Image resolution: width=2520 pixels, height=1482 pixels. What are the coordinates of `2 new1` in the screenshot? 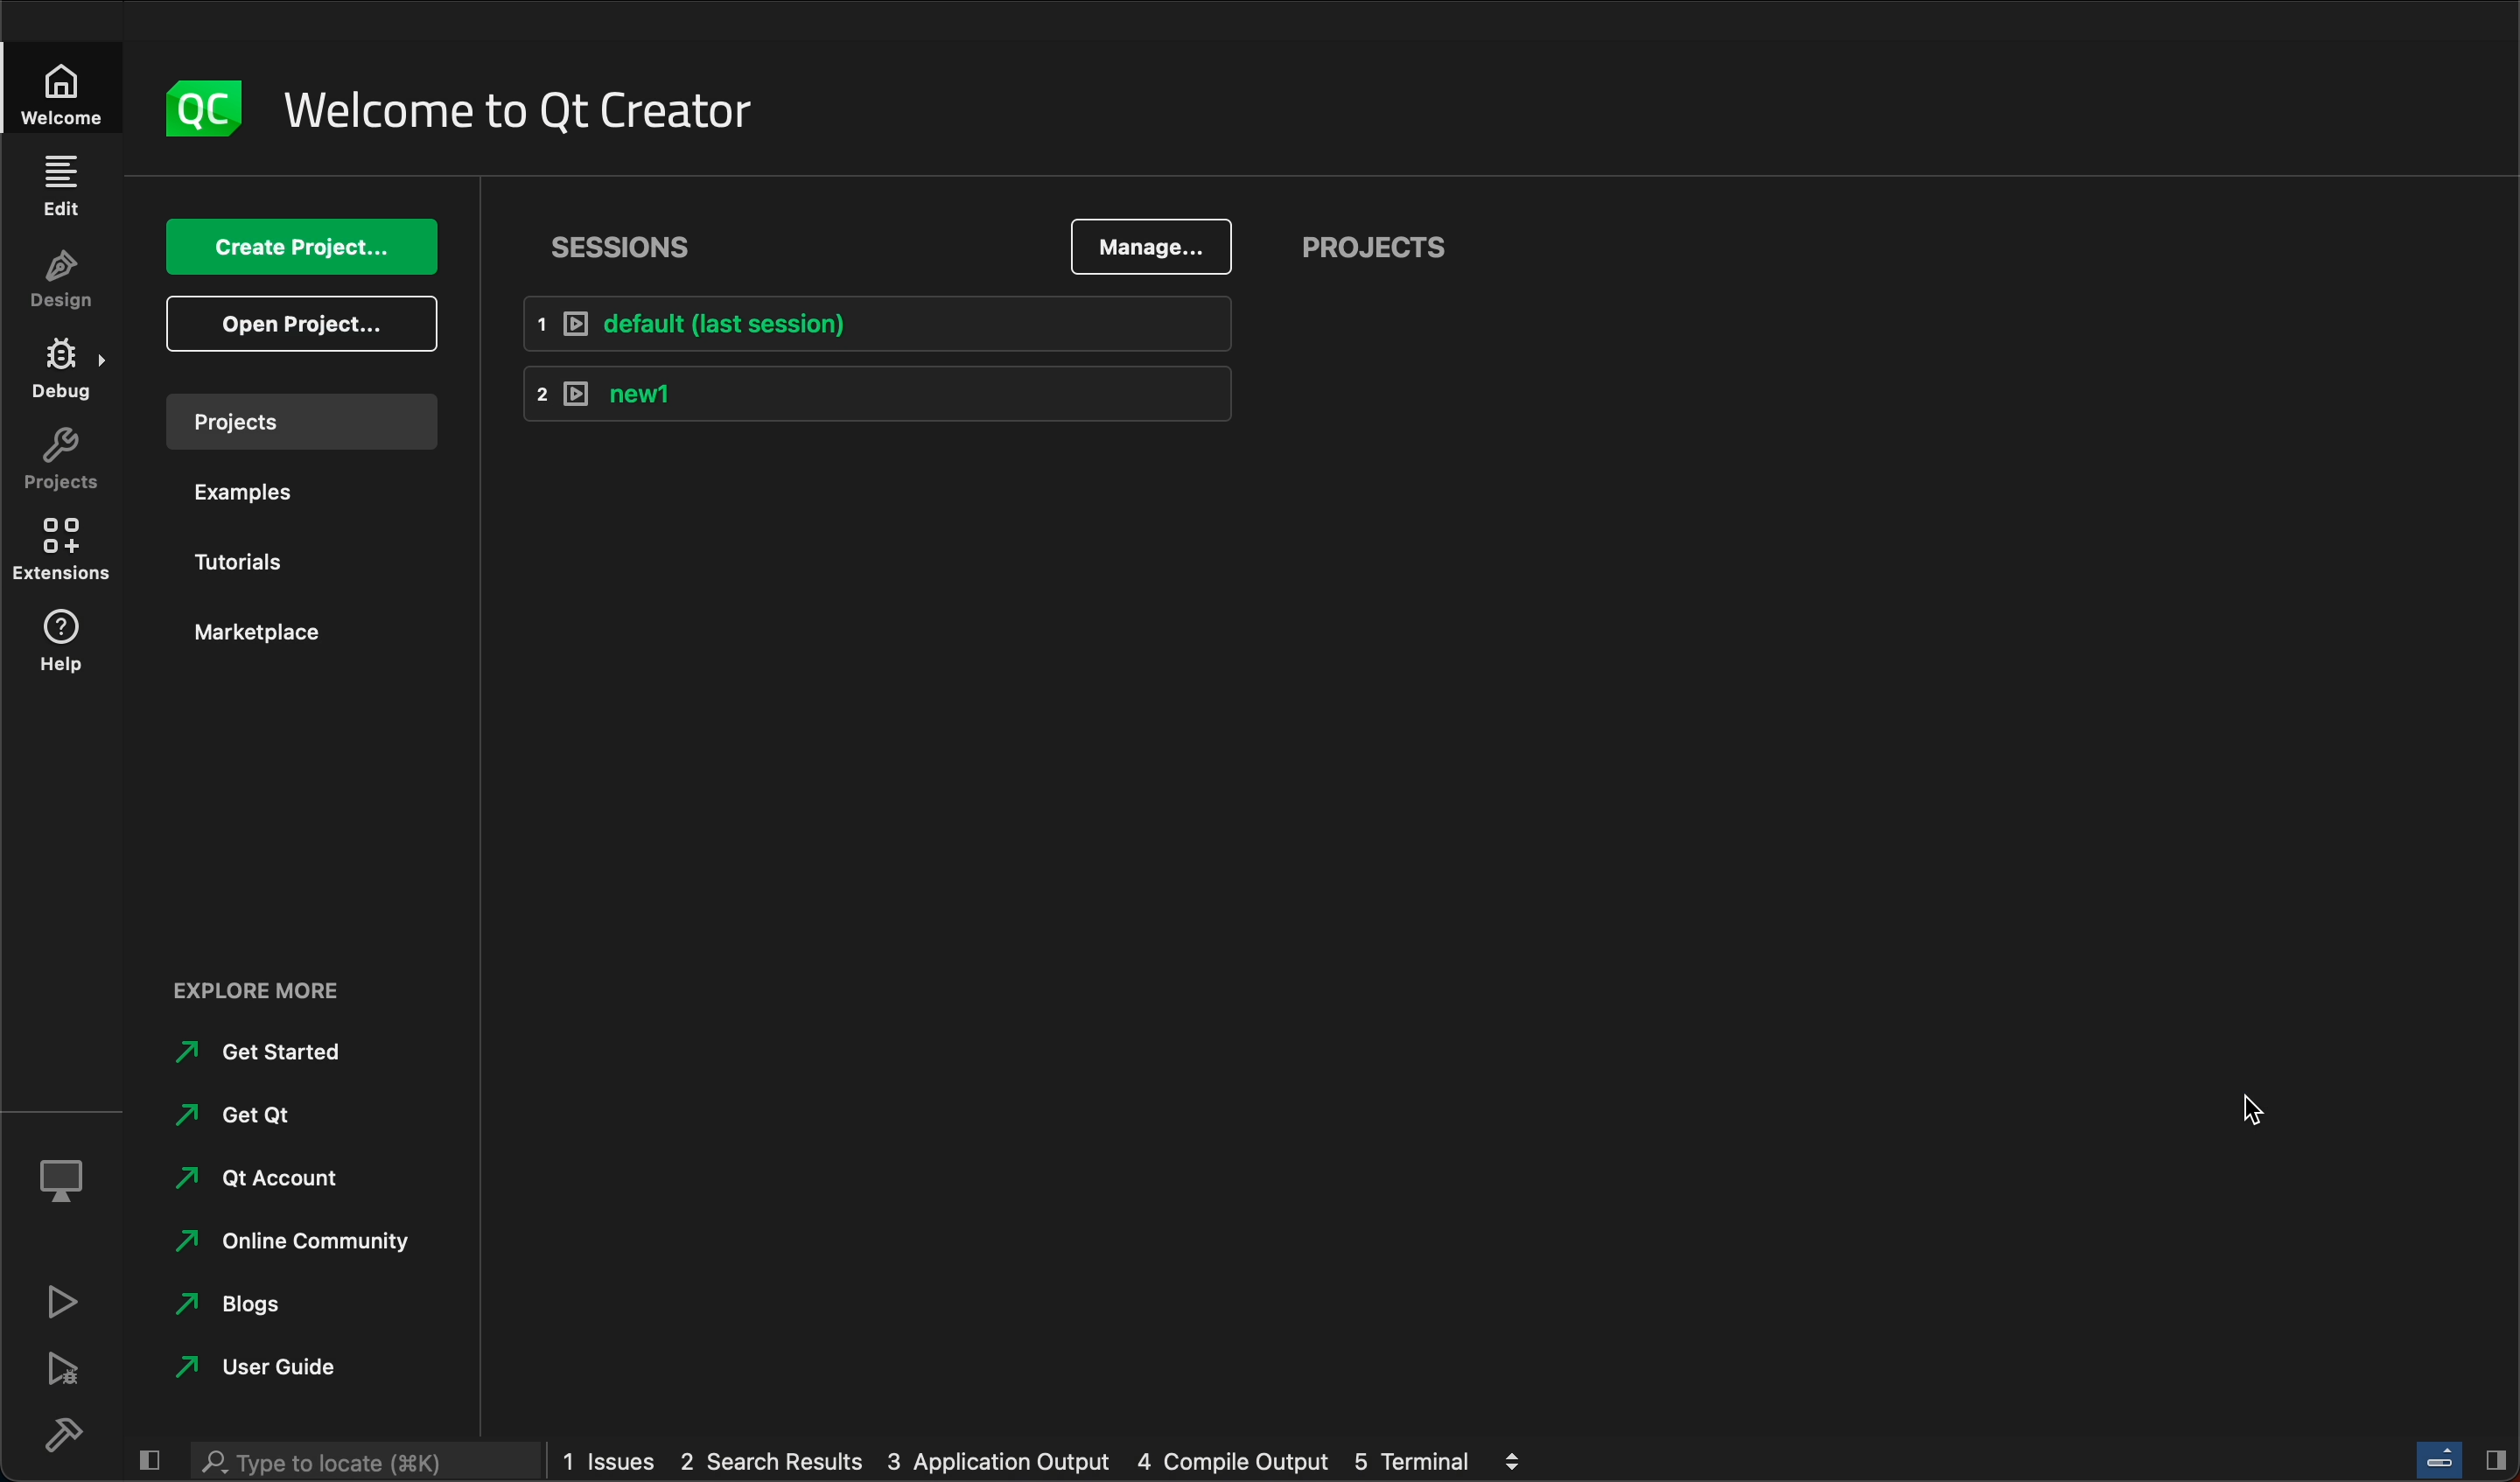 It's located at (881, 393).